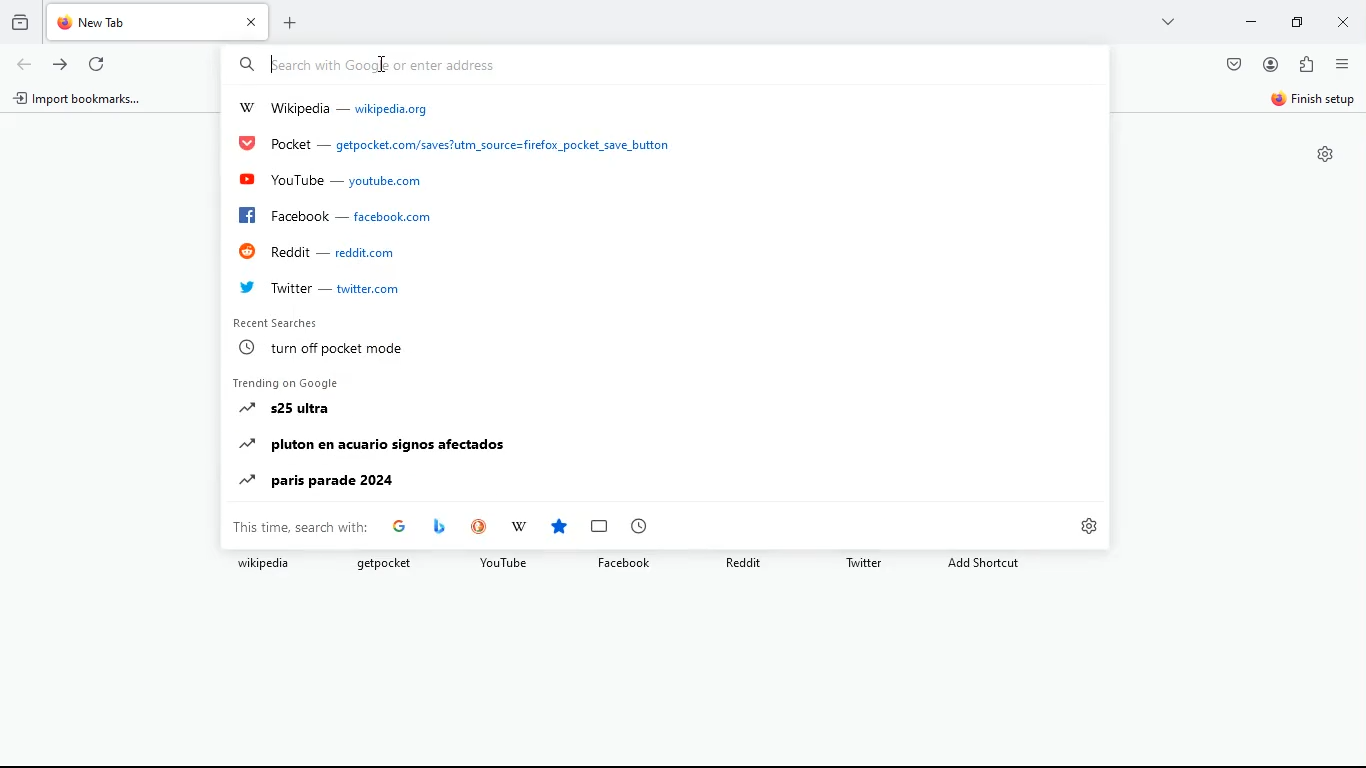 The height and width of the screenshot is (768, 1366). What do you see at coordinates (295, 21) in the screenshot?
I see `add tab` at bounding box center [295, 21].